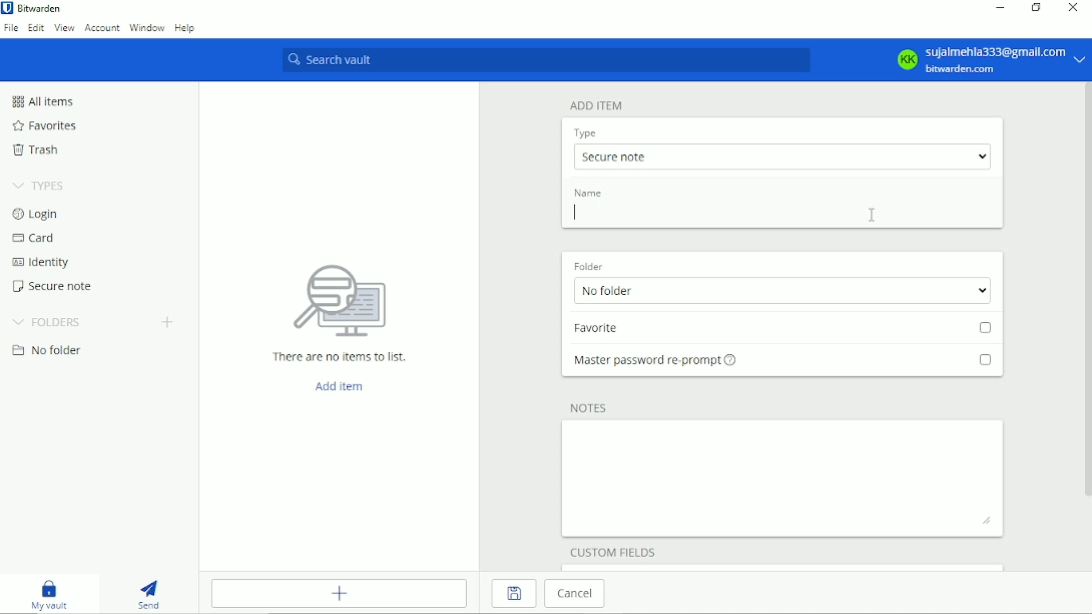  What do you see at coordinates (998, 9) in the screenshot?
I see `Minimize` at bounding box center [998, 9].